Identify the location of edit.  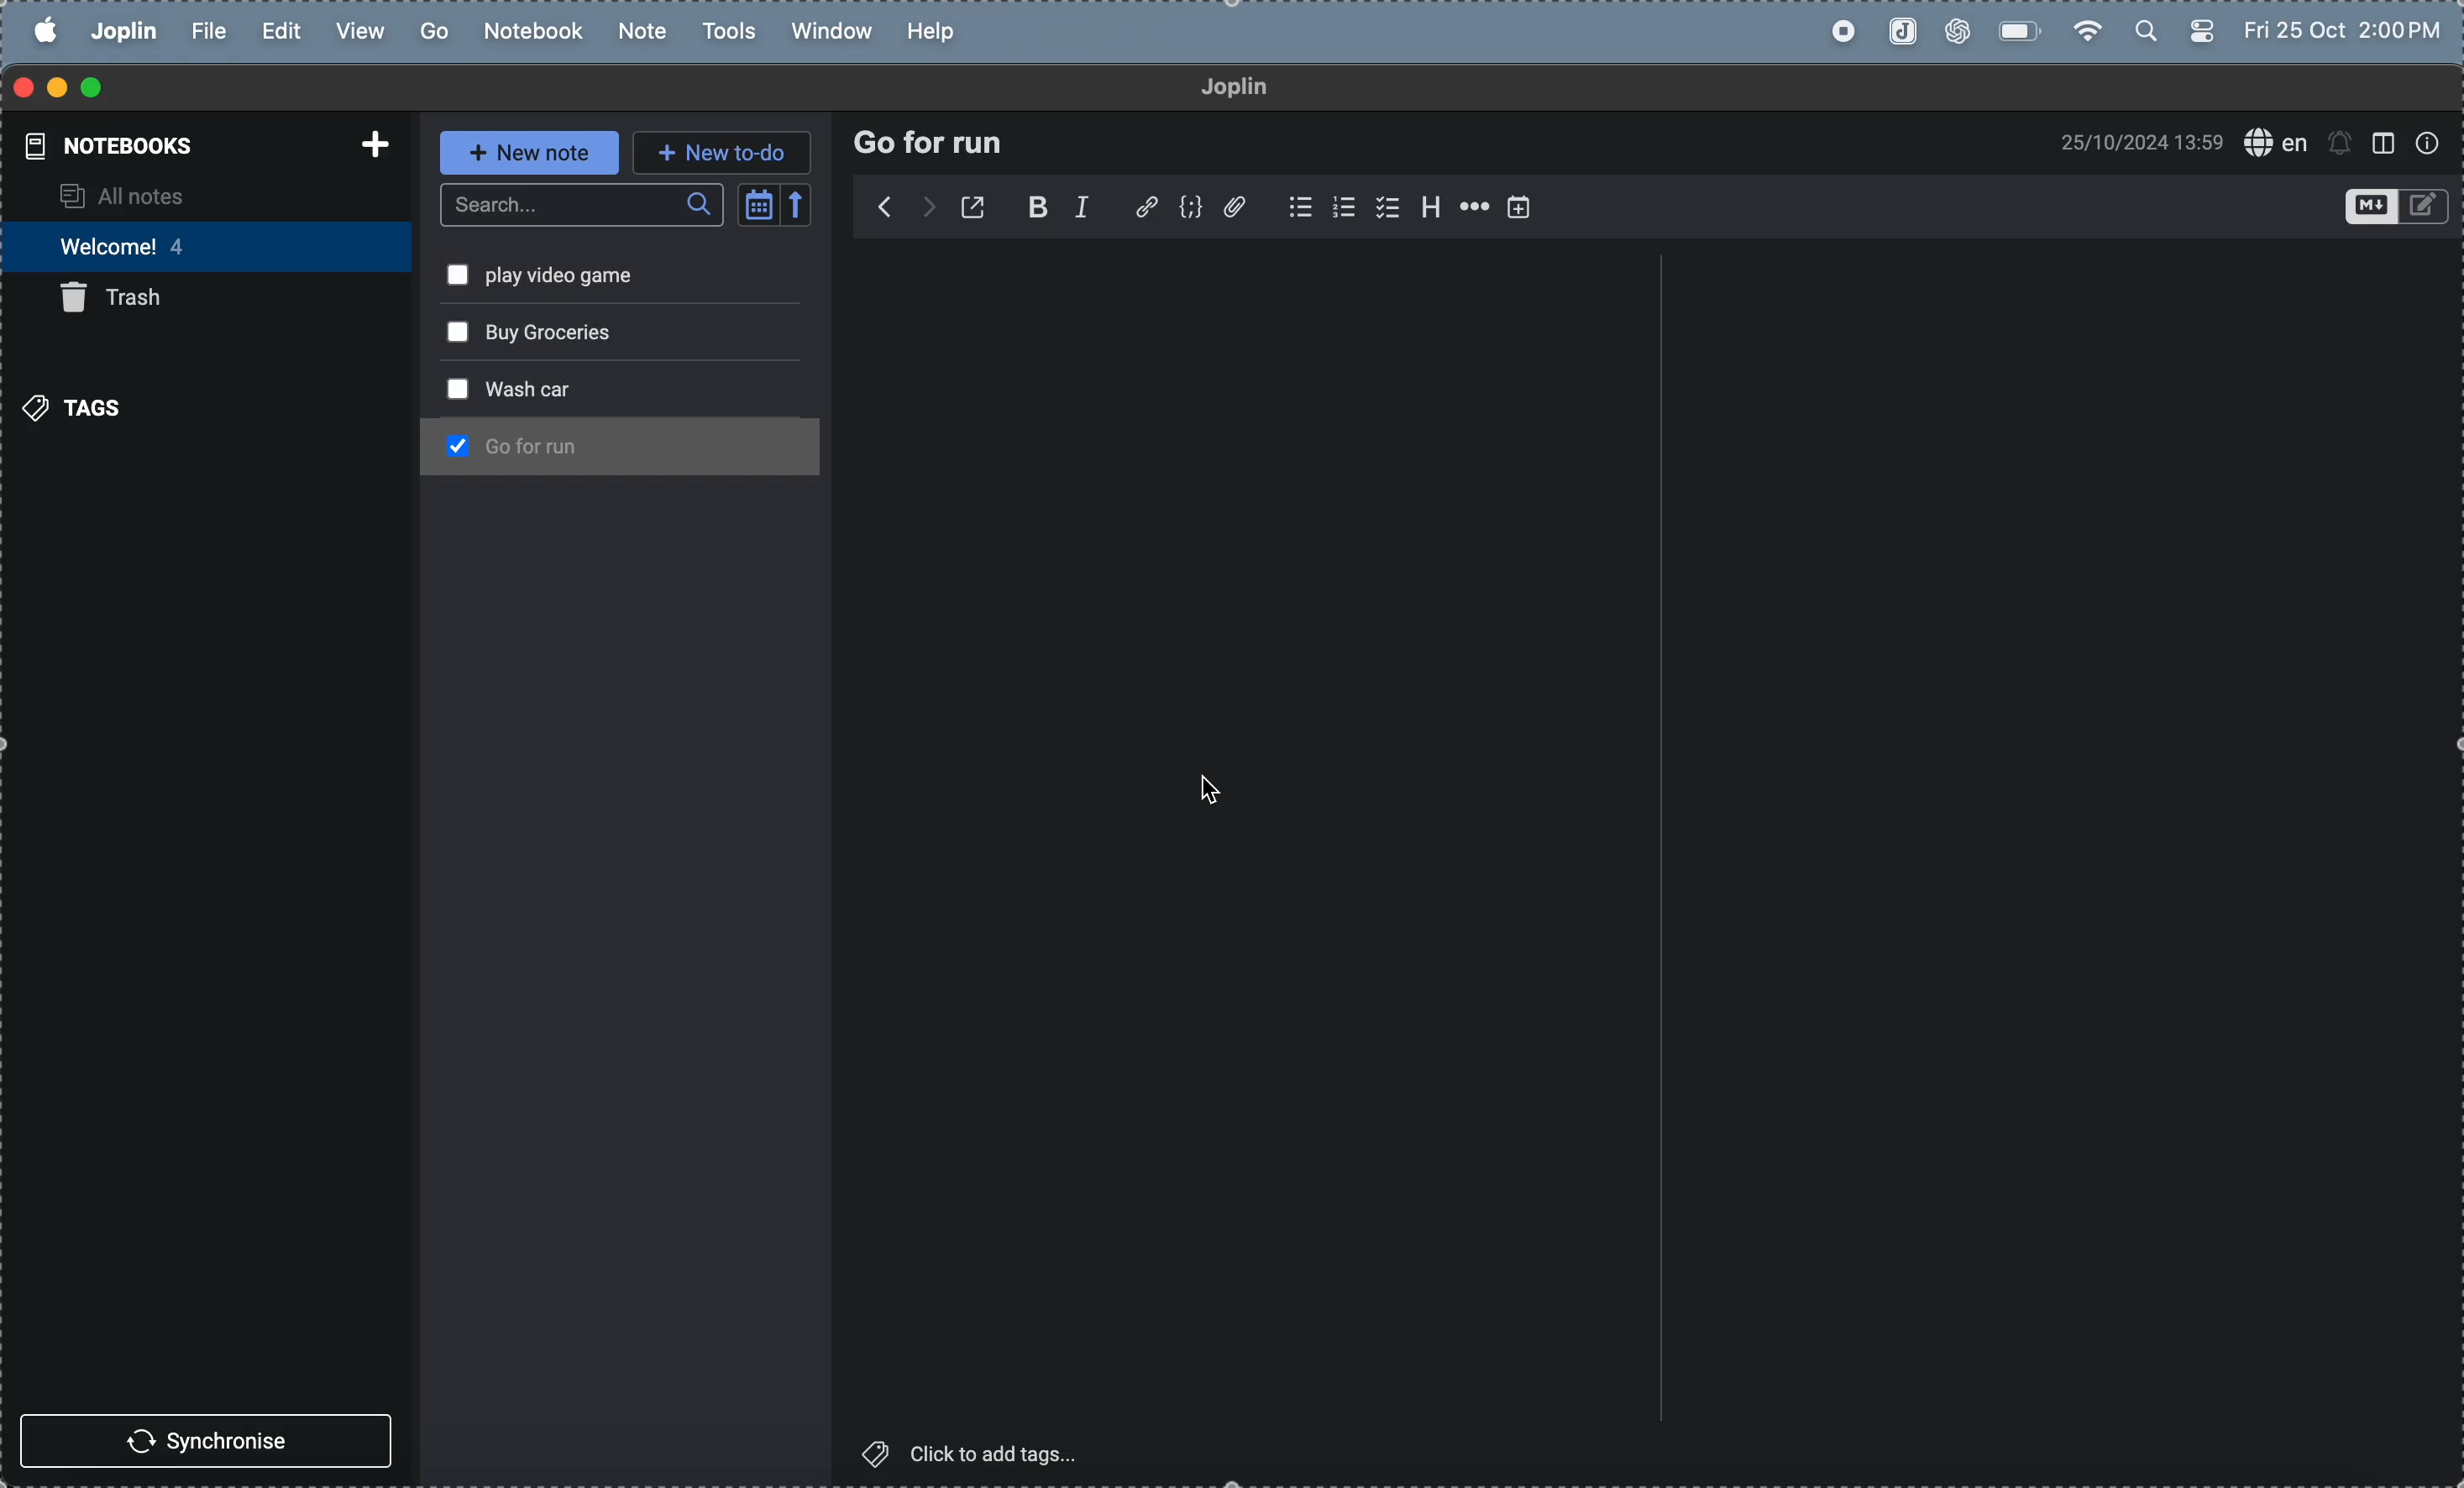
(273, 31).